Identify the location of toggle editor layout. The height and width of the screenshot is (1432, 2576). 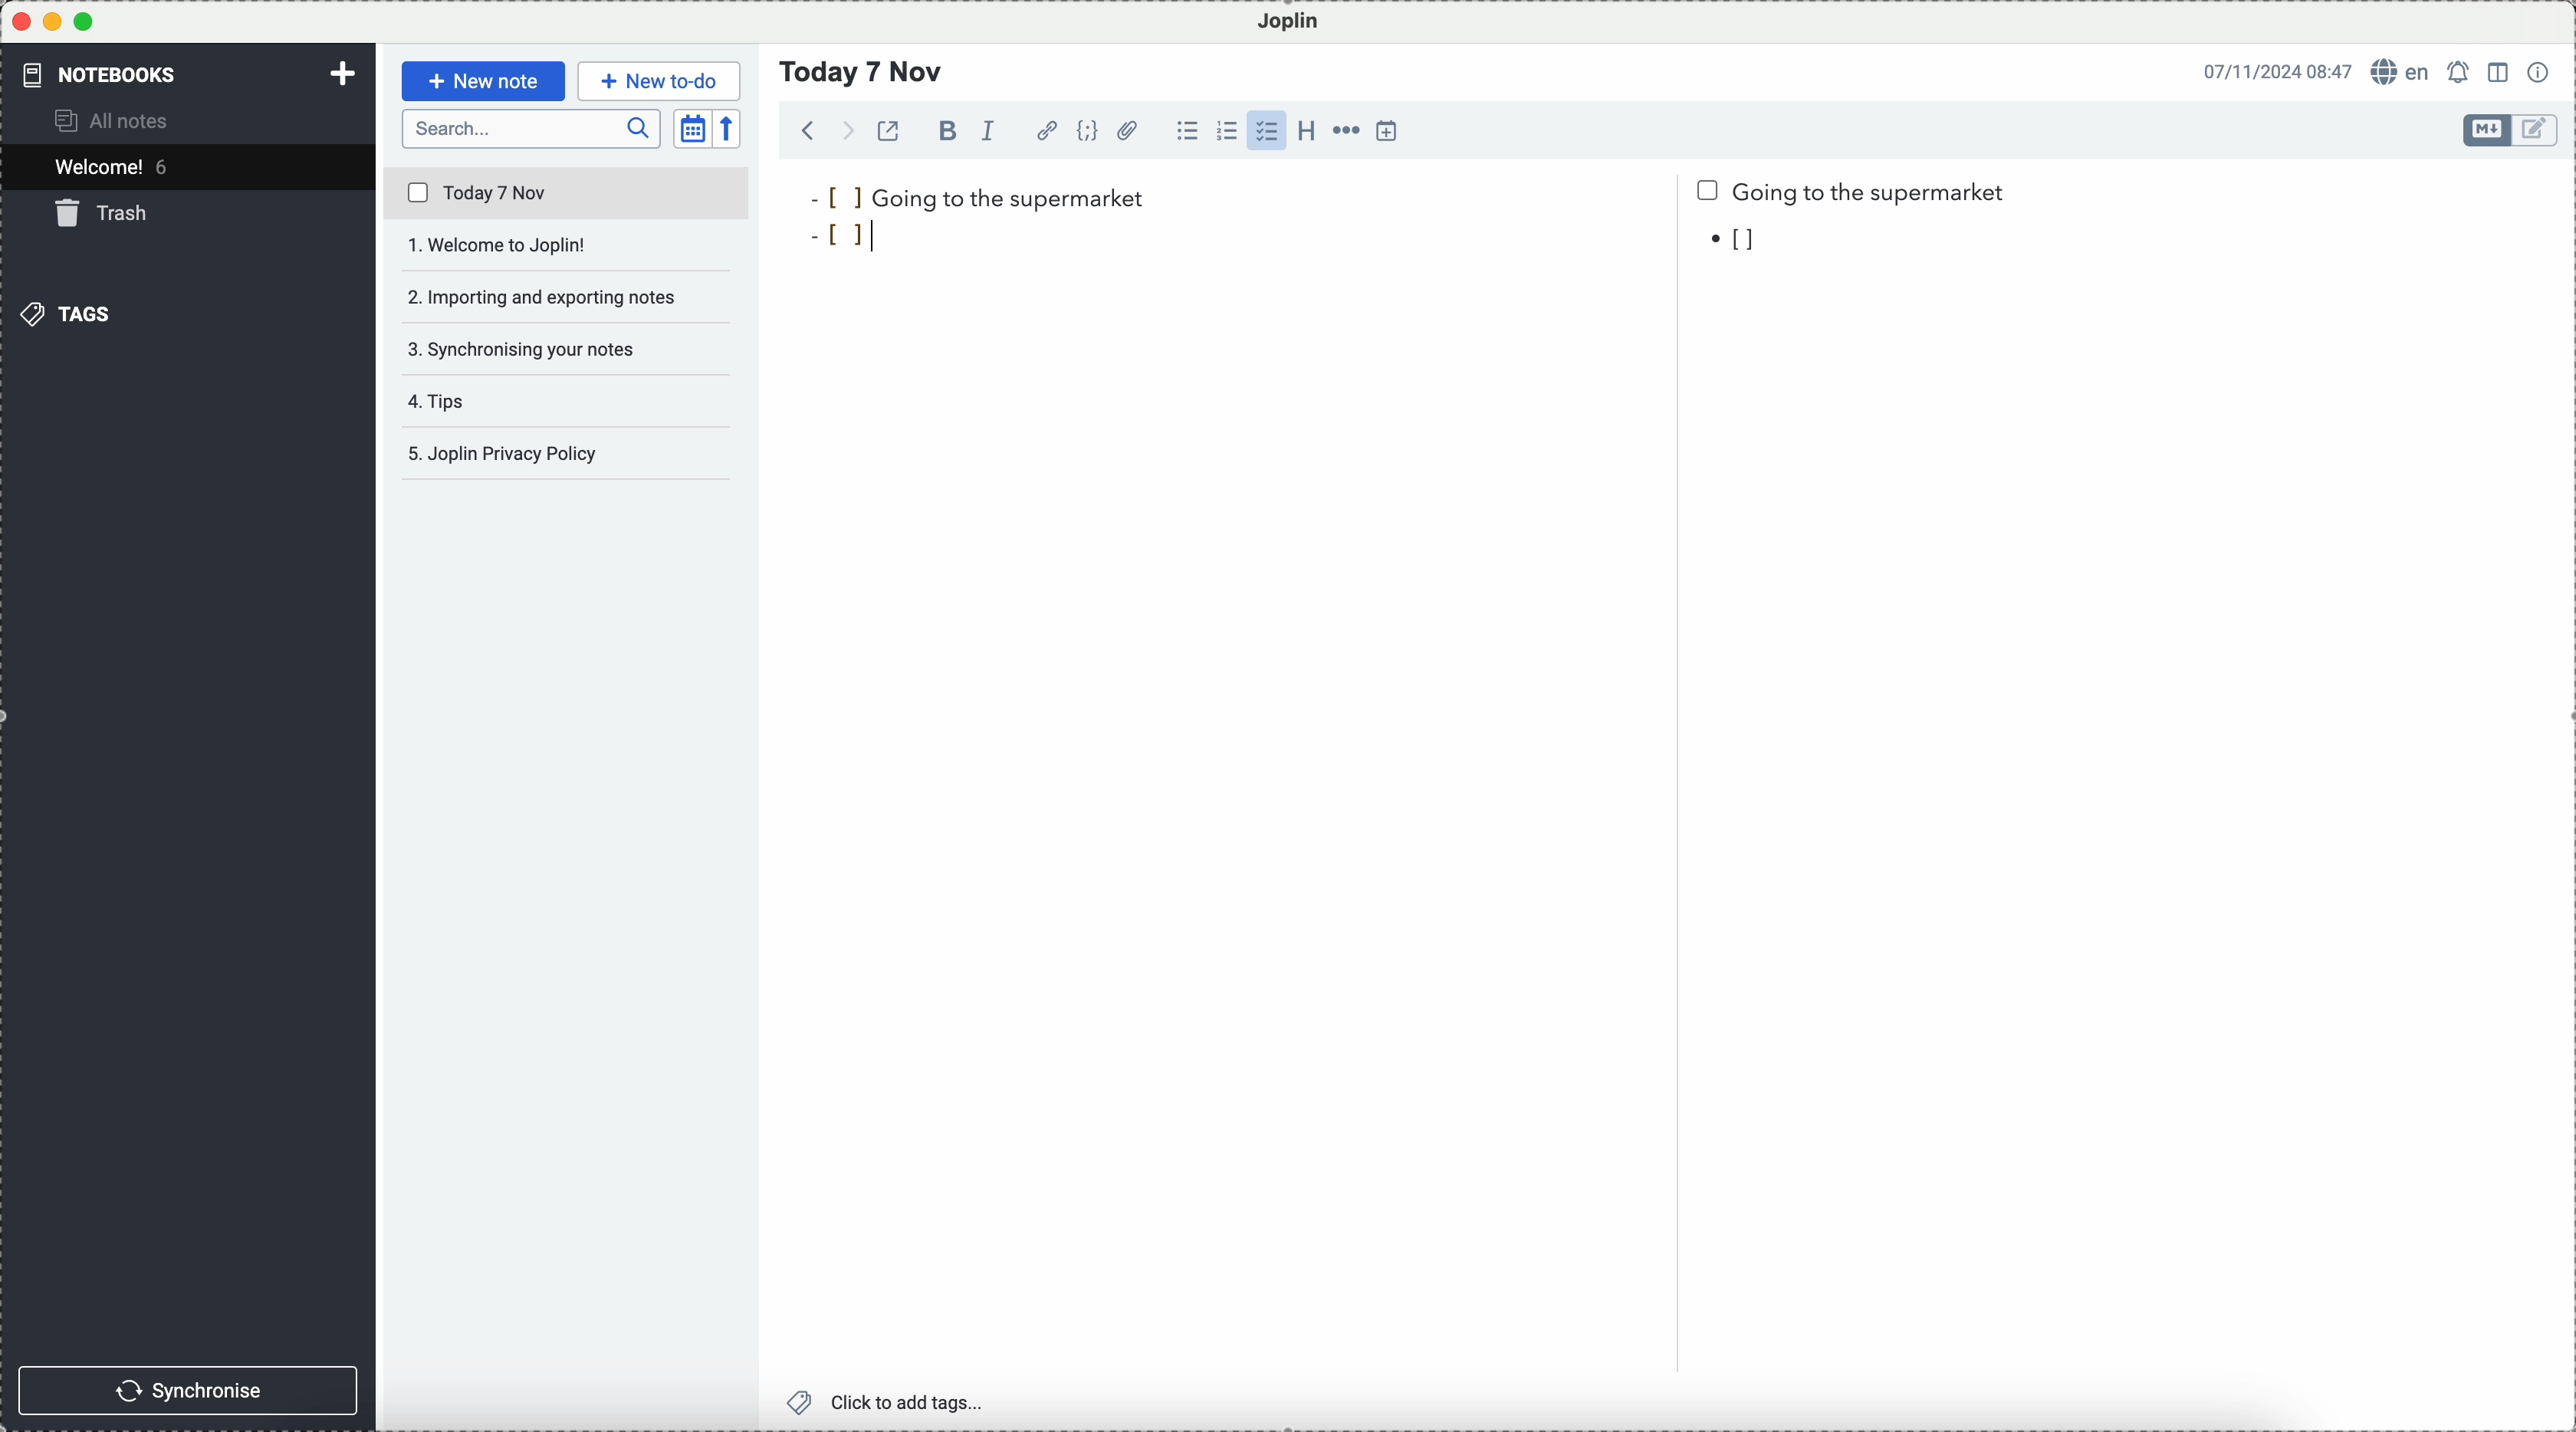
(2500, 73).